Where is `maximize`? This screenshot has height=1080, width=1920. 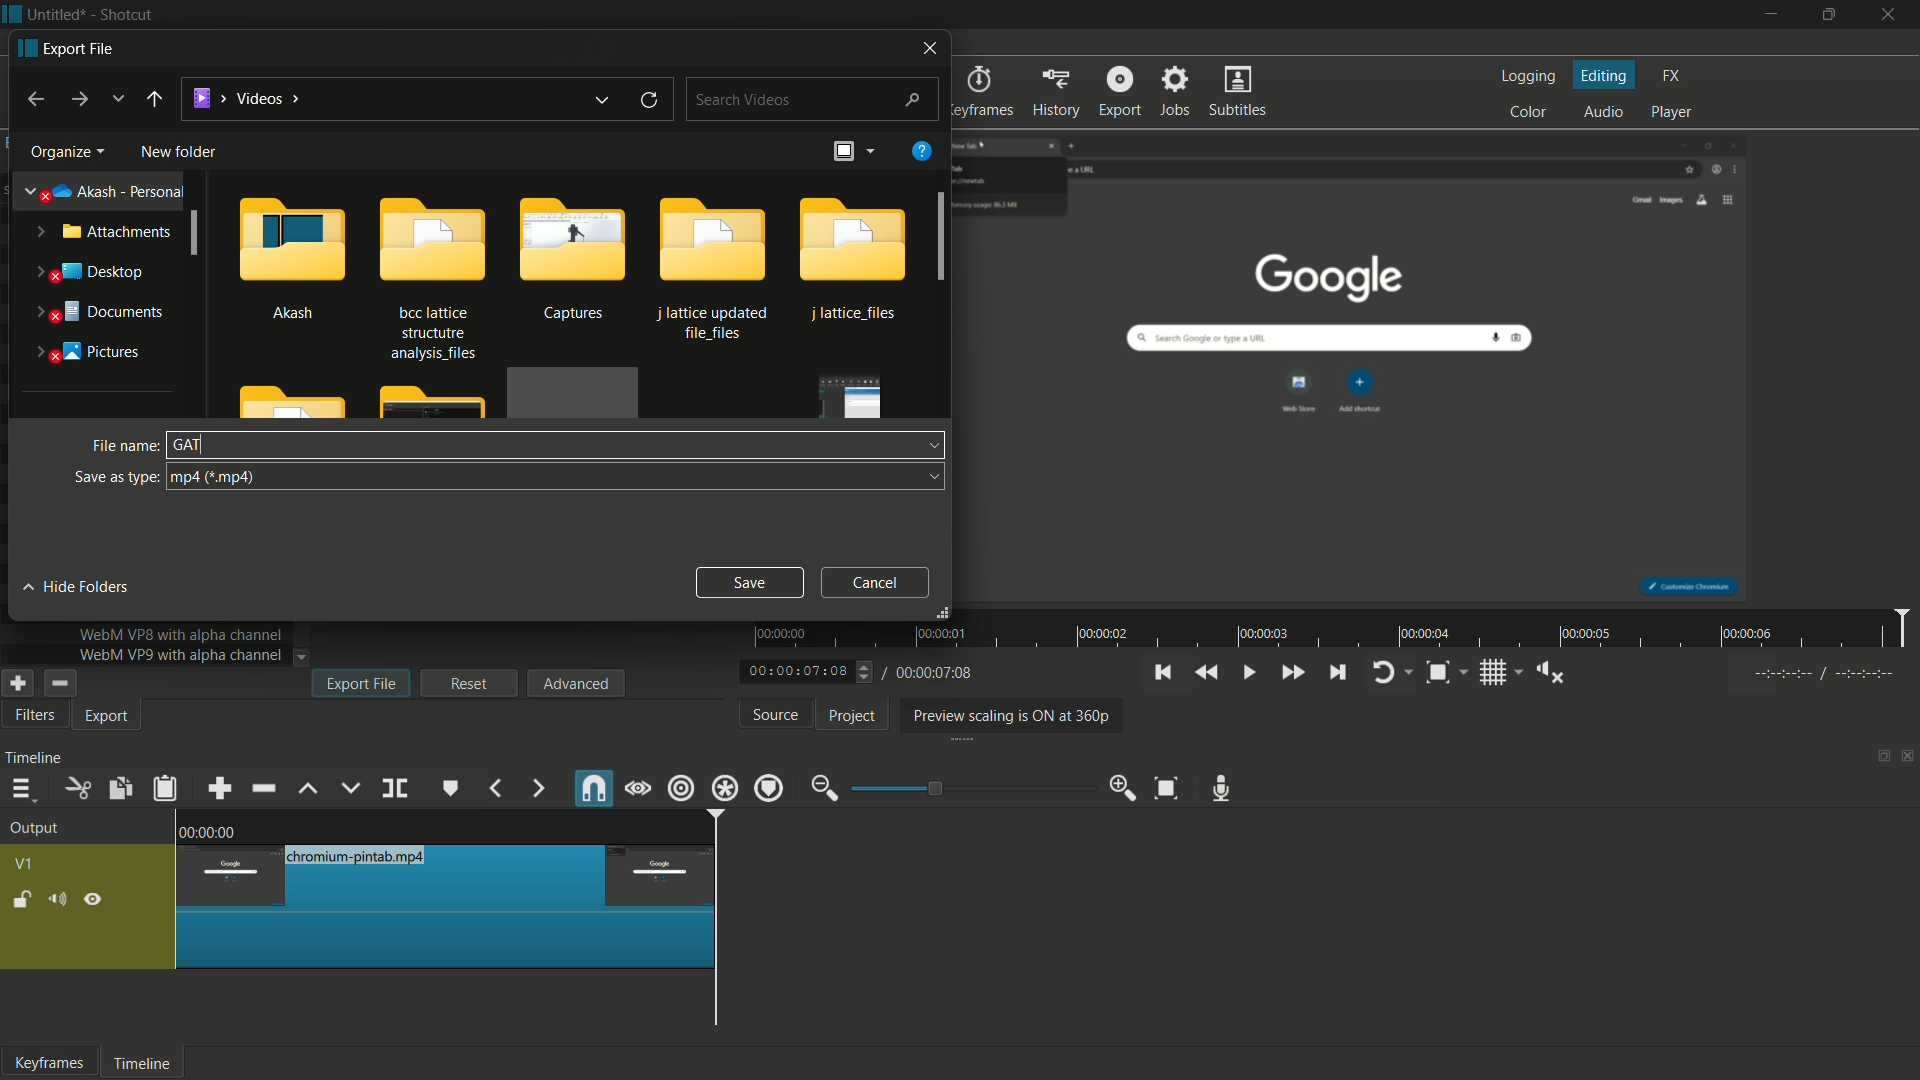 maximize is located at coordinates (1829, 15).